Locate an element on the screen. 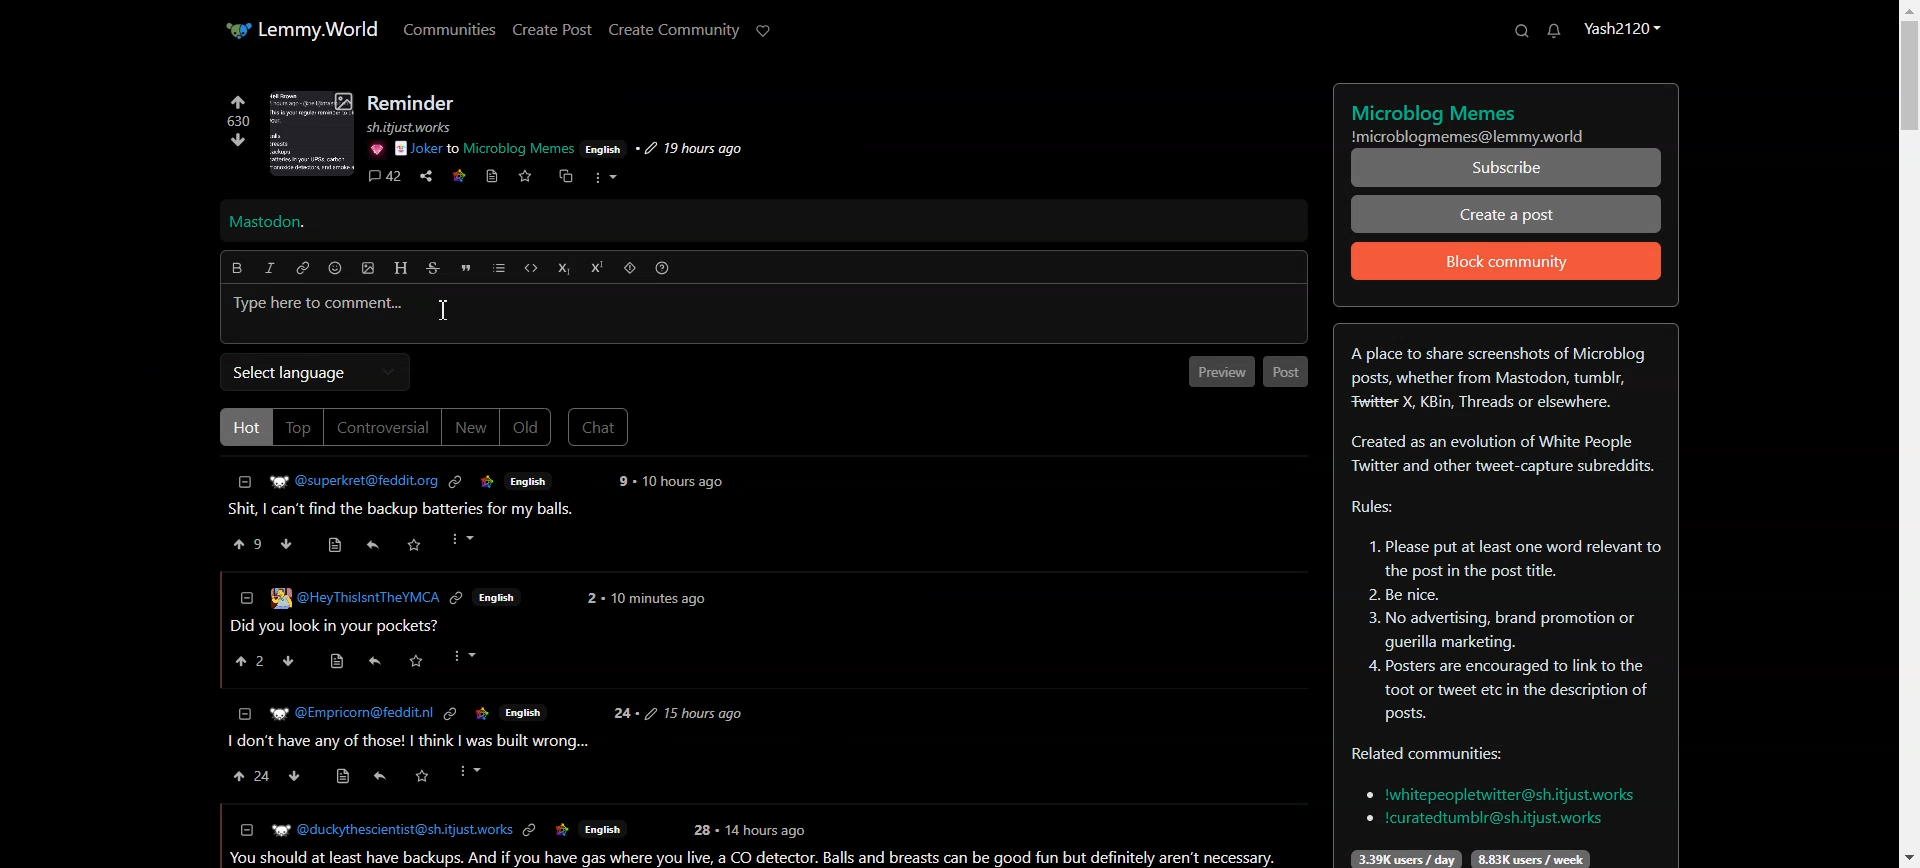 This screenshot has width=1920, height=868. Old is located at coordinates (526, 428).